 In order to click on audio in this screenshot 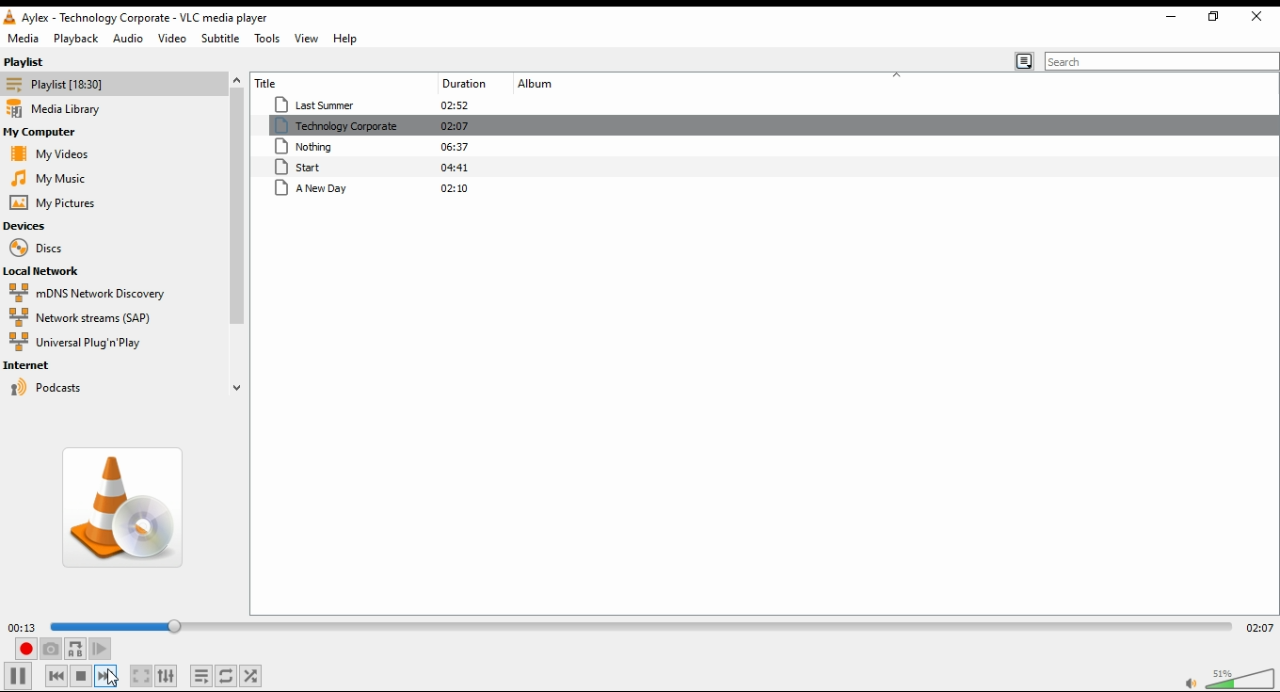, I will do `click(134, 42)`.